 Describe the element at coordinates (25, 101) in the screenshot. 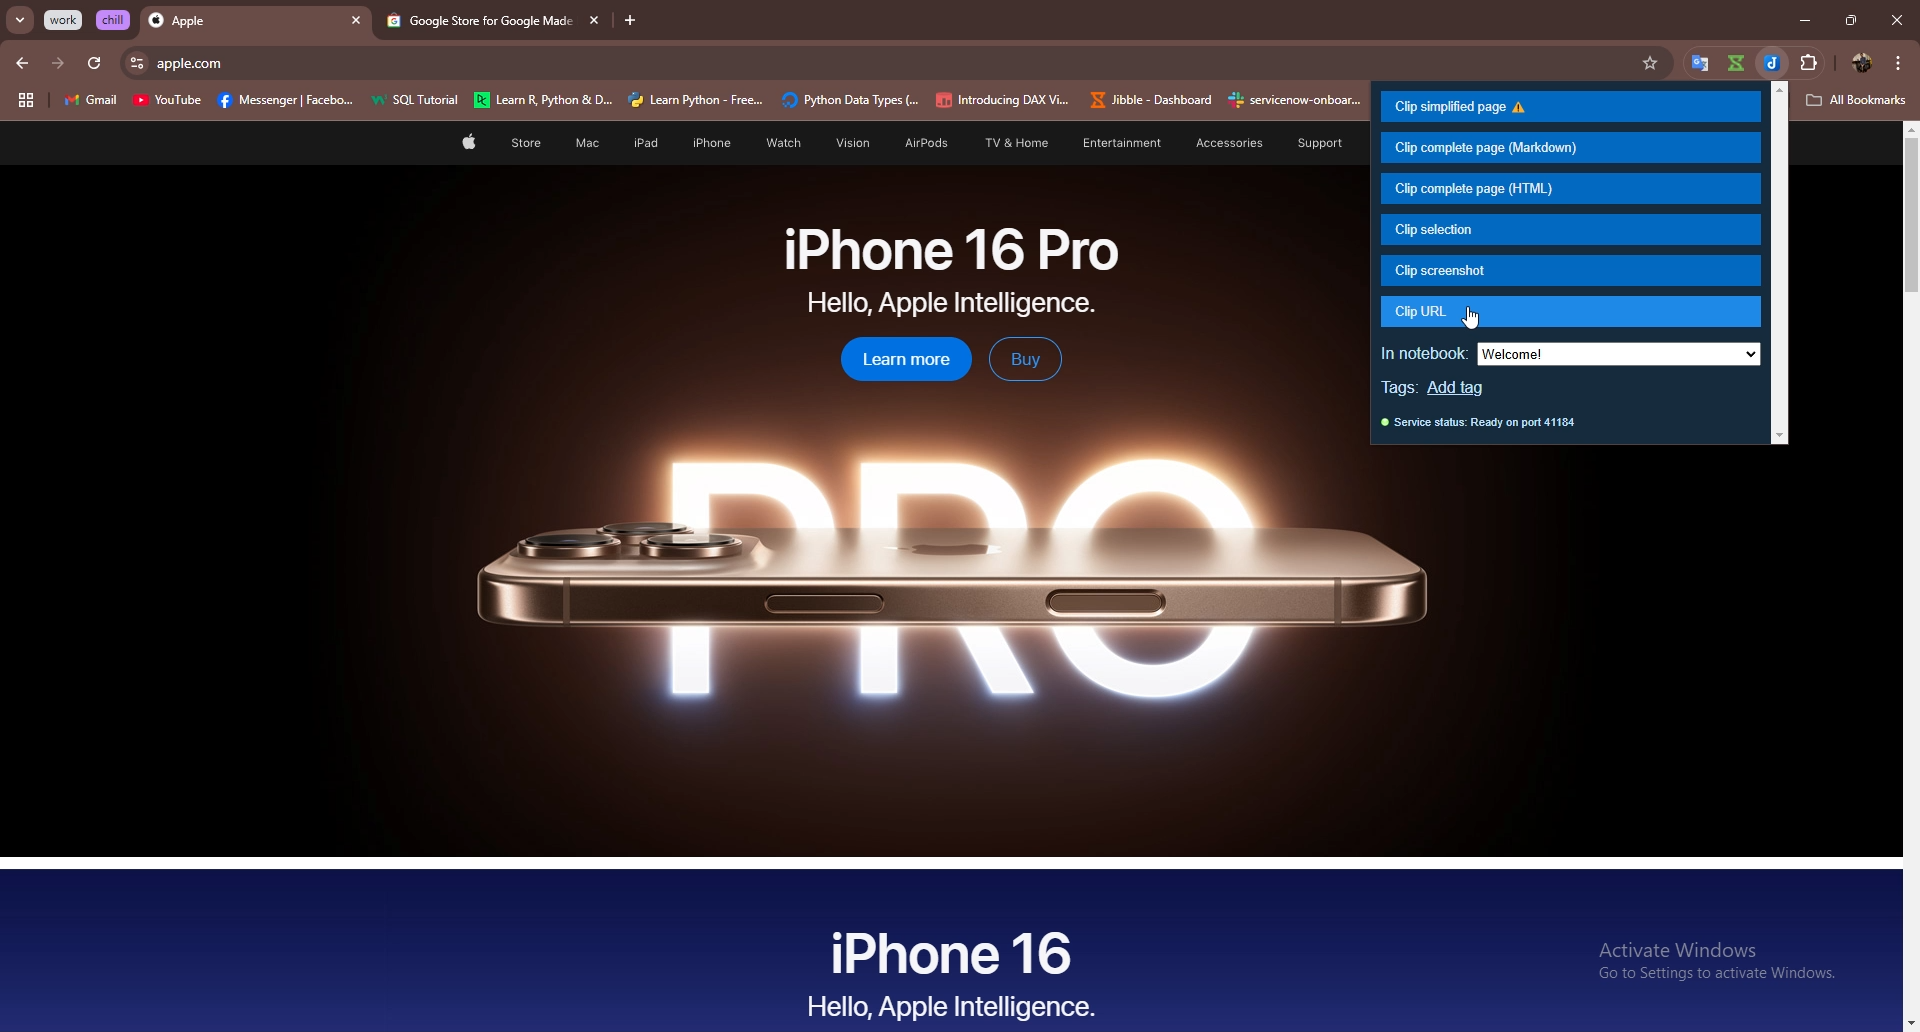

I see `tab groups` at that location.